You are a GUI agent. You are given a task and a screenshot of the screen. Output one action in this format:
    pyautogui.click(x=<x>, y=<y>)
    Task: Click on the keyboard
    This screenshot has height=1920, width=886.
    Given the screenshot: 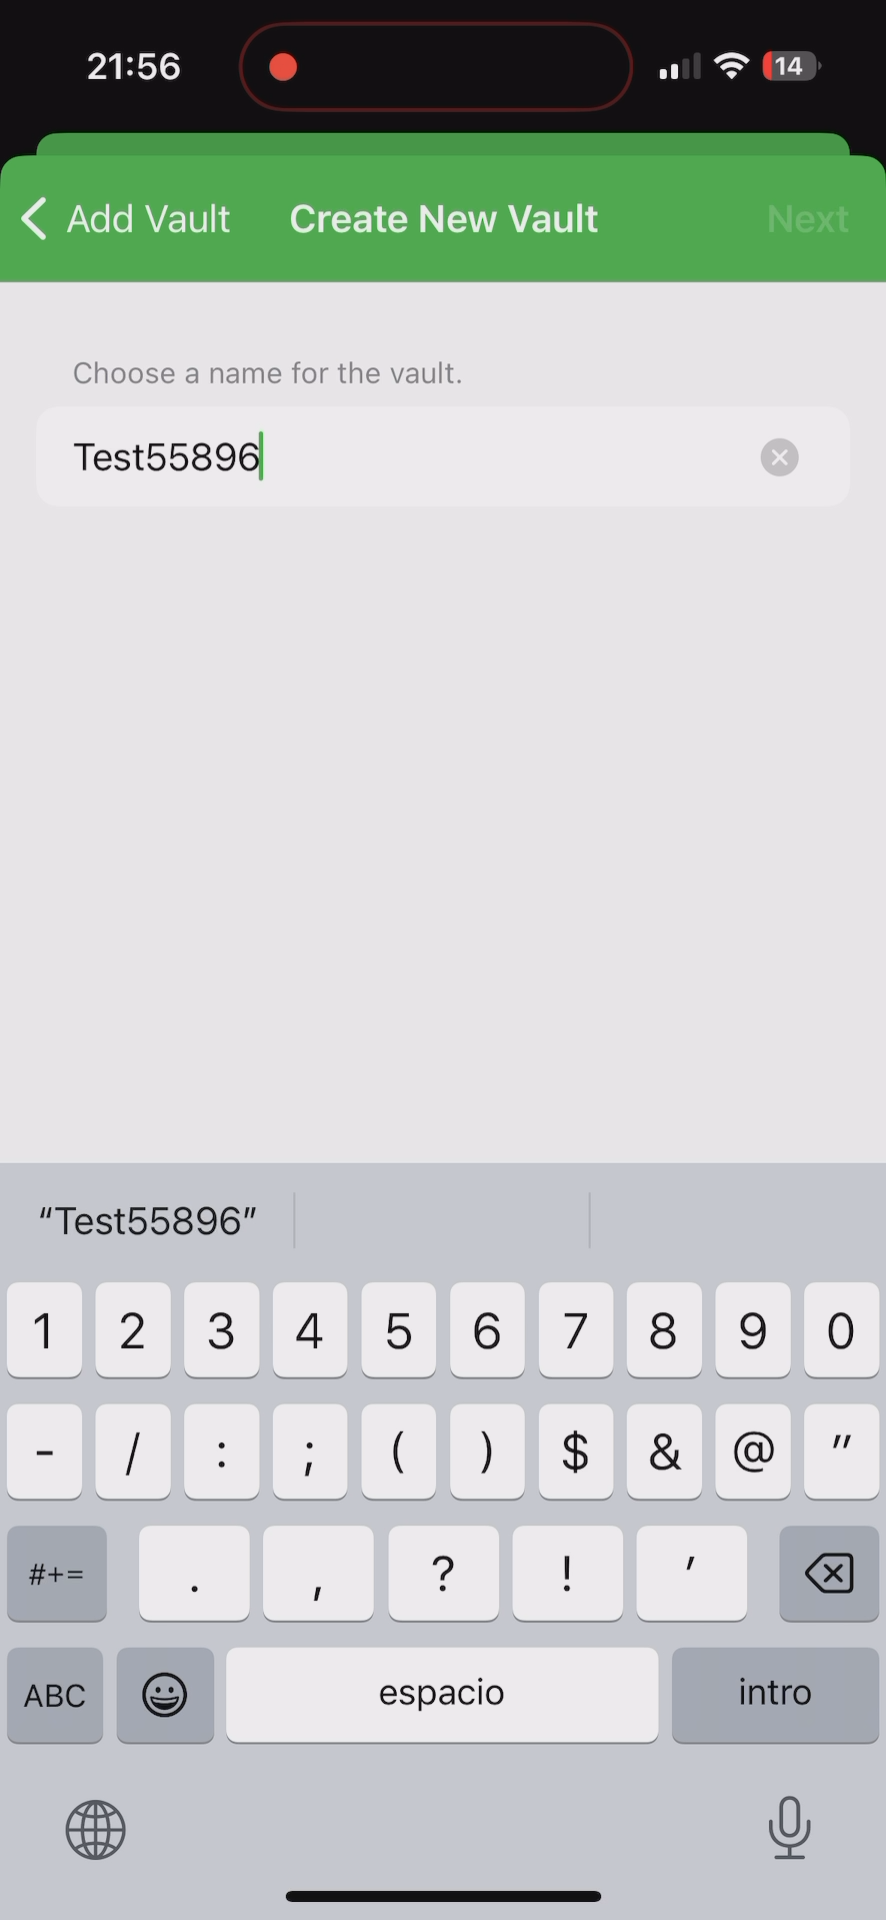 What is the action you would take?
    pyautogui.click(x=440, y=1517)
    